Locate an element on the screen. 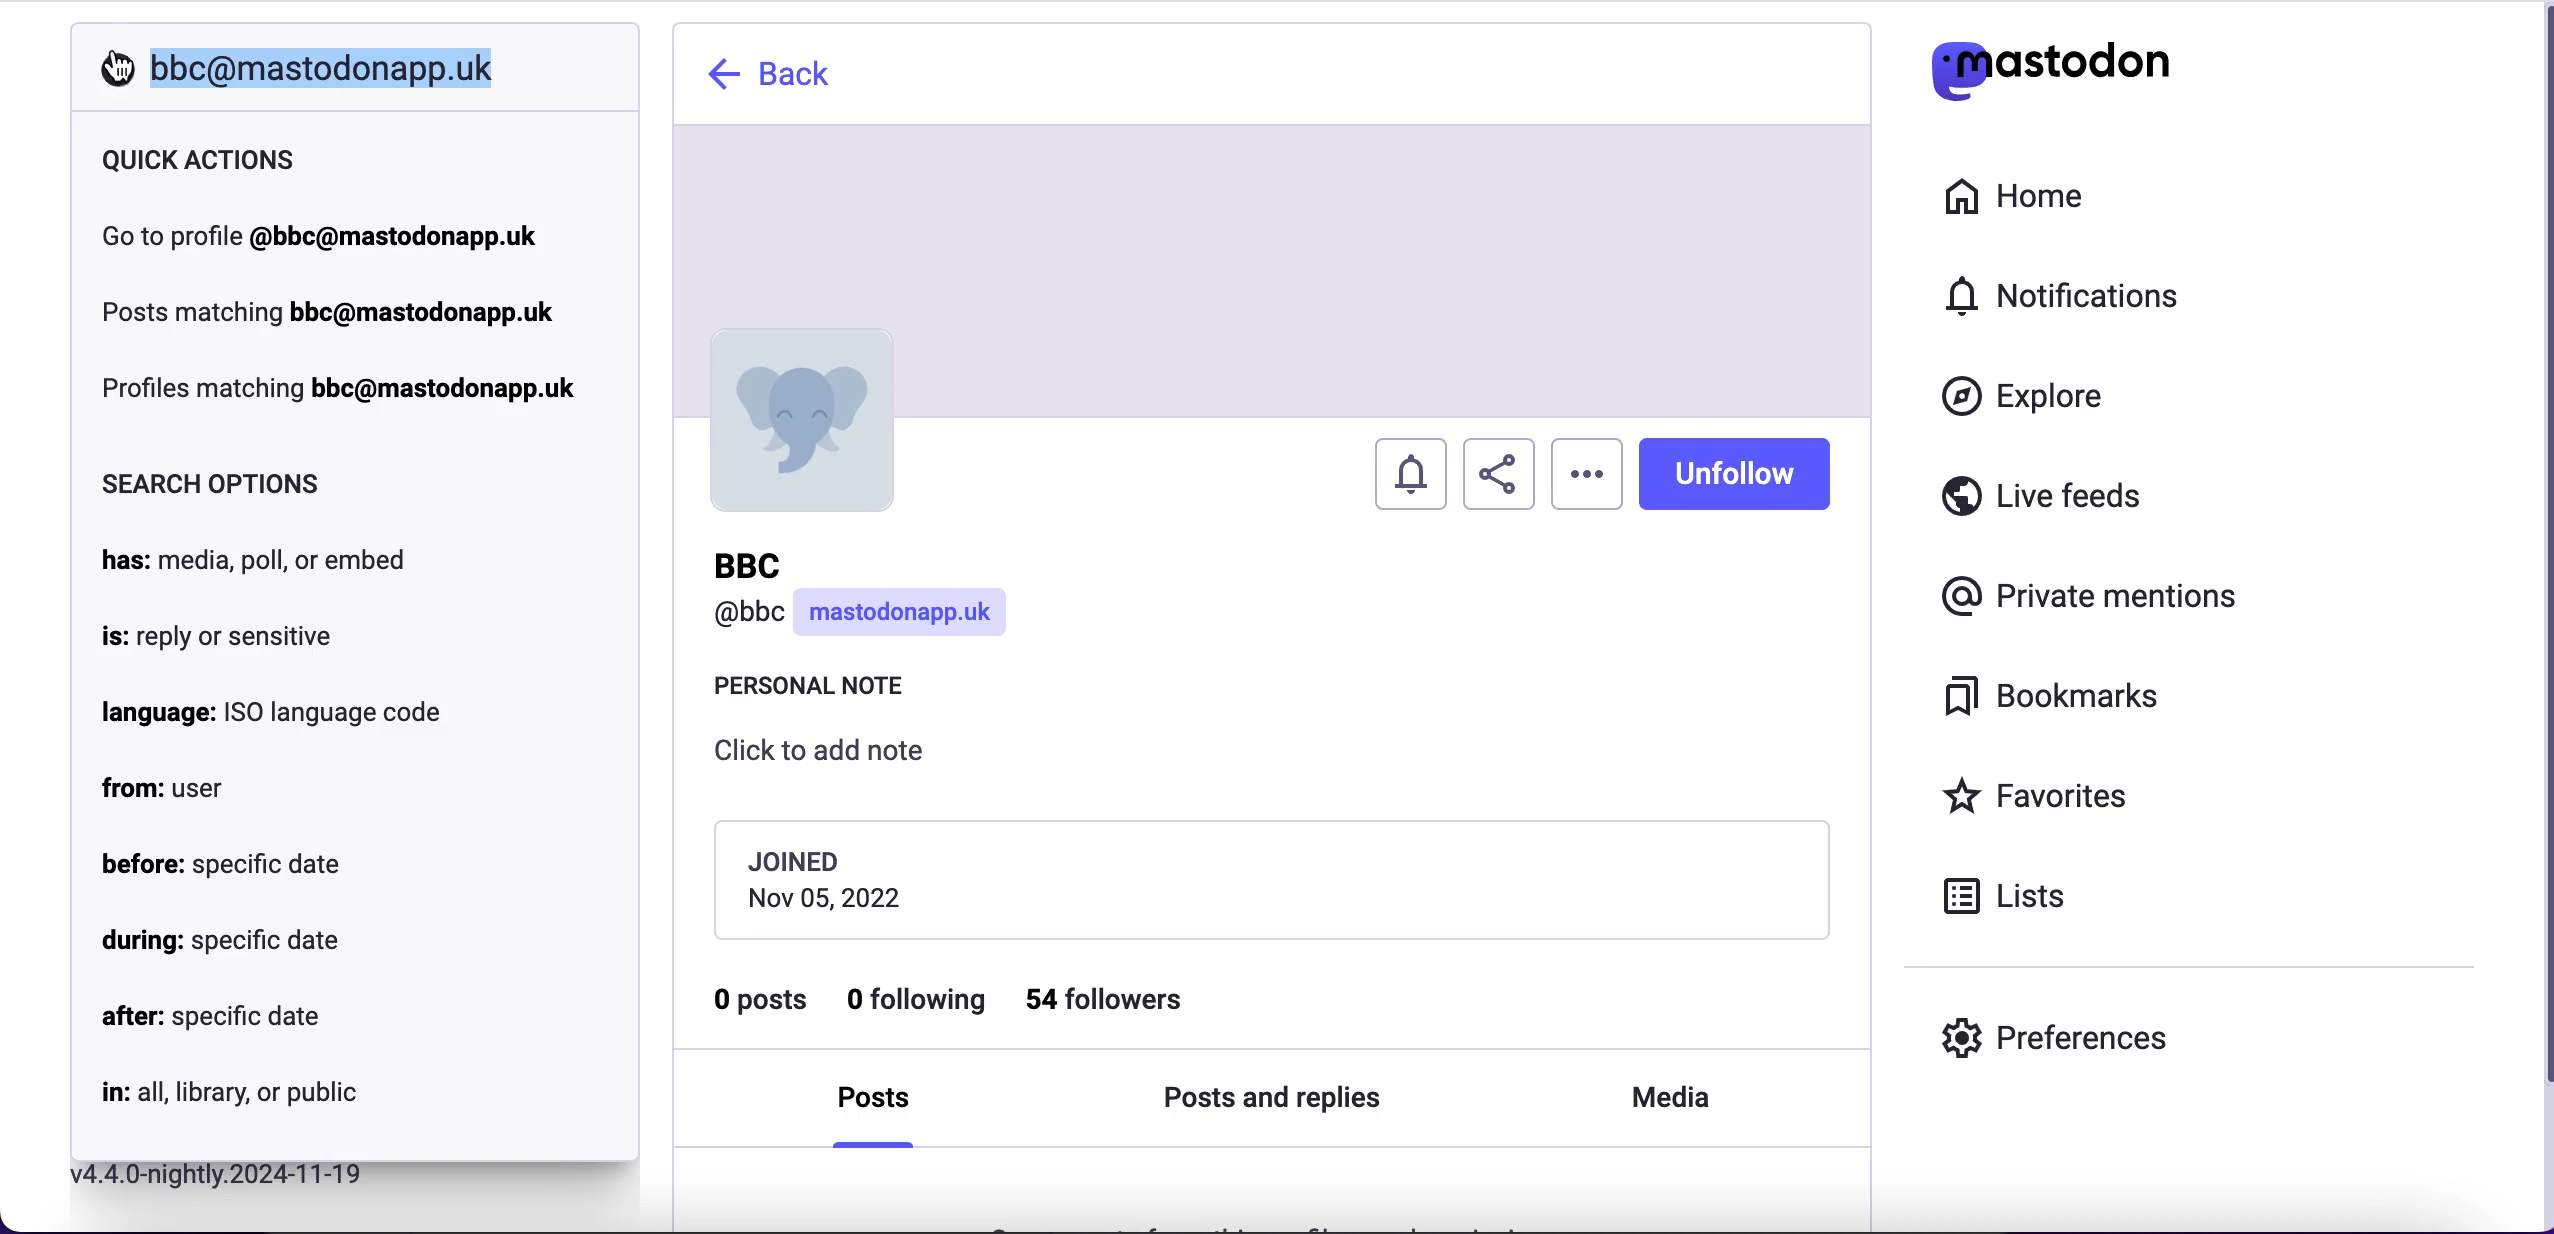  quick actions is located at coordinates (201, 160).